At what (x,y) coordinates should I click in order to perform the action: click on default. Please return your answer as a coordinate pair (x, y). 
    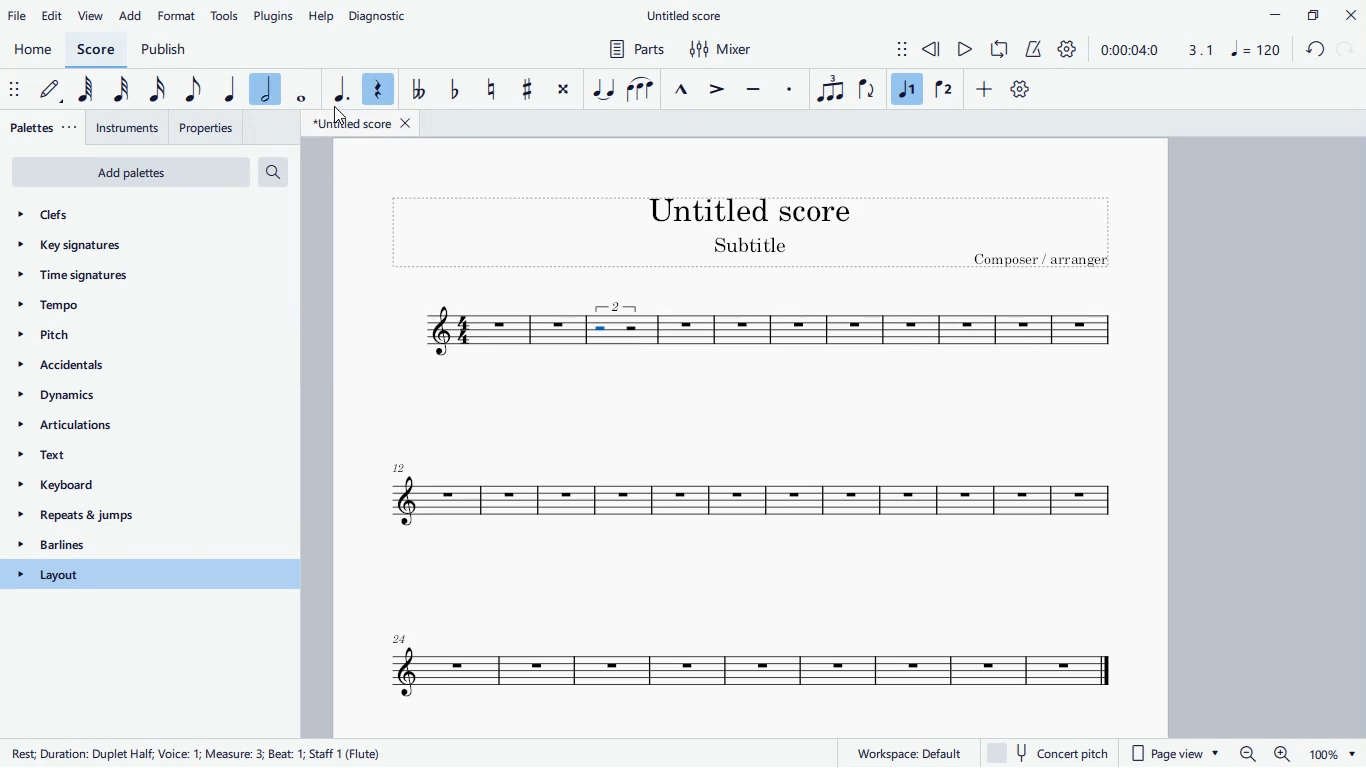
    Looking at the image, I should click on (1020, 92).